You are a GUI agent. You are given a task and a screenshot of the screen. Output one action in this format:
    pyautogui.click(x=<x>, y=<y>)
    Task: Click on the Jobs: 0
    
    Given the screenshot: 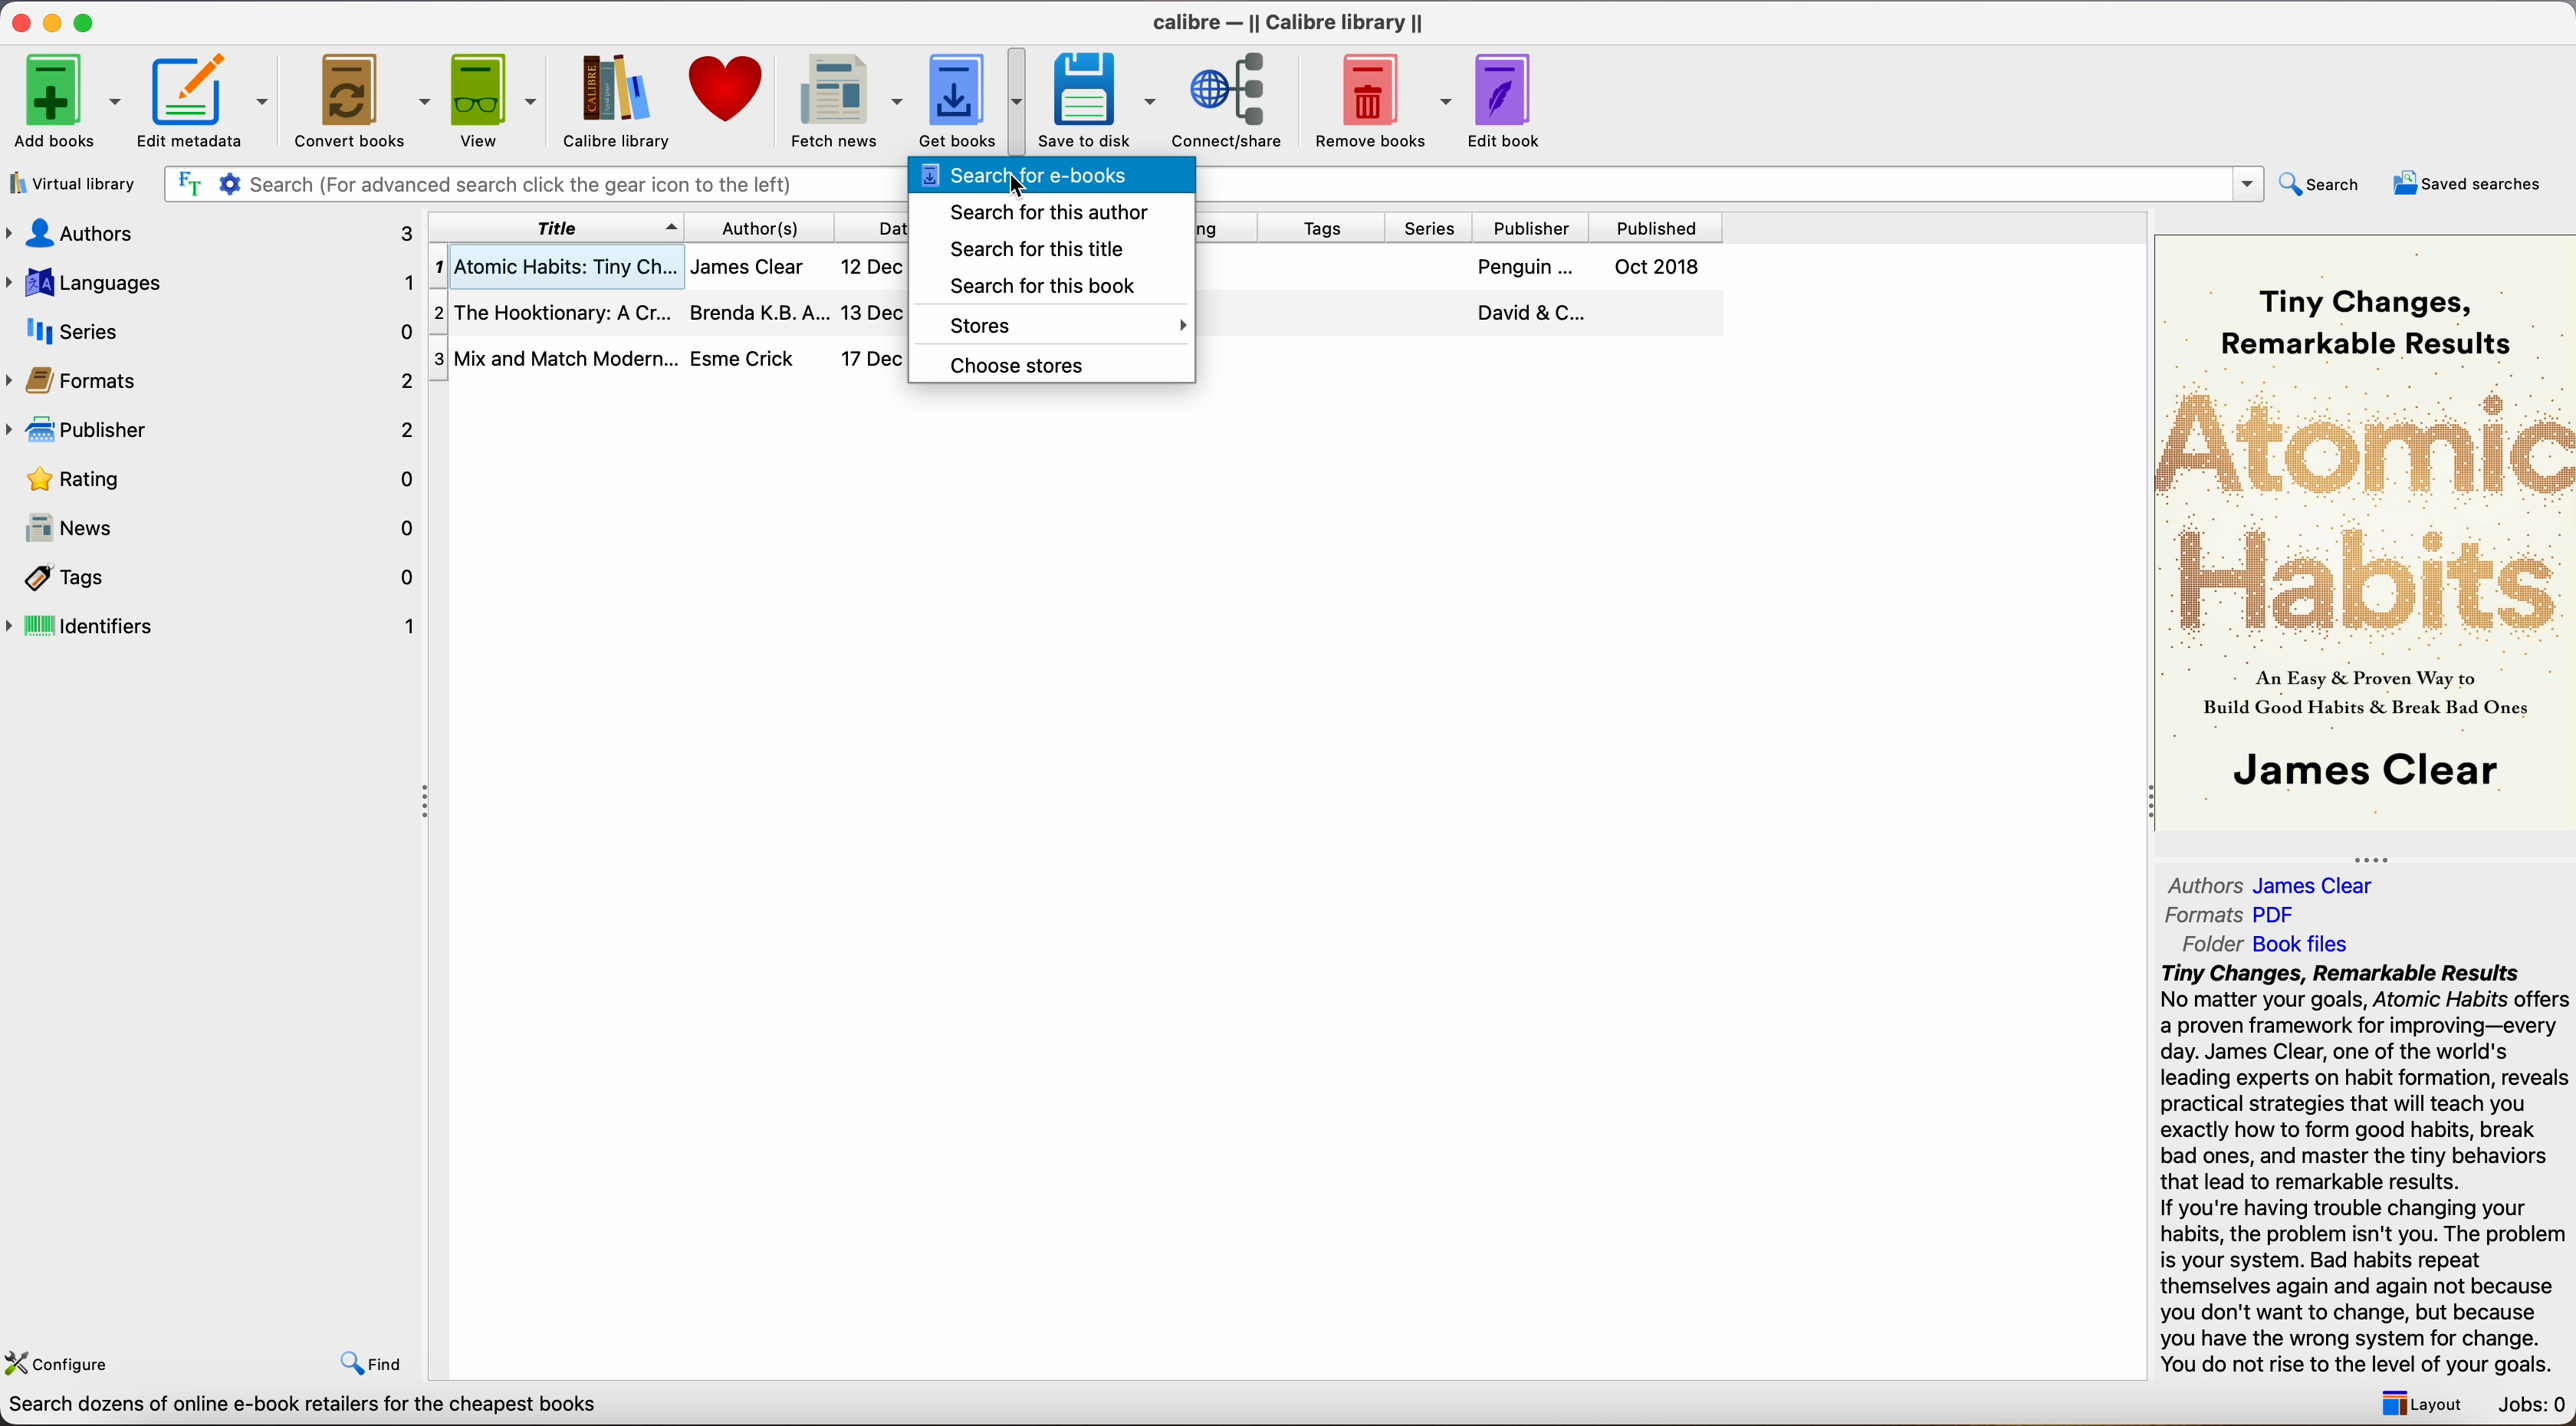 What is the action you would take?
    pyautogui.click(x=2534, y=1407)
    